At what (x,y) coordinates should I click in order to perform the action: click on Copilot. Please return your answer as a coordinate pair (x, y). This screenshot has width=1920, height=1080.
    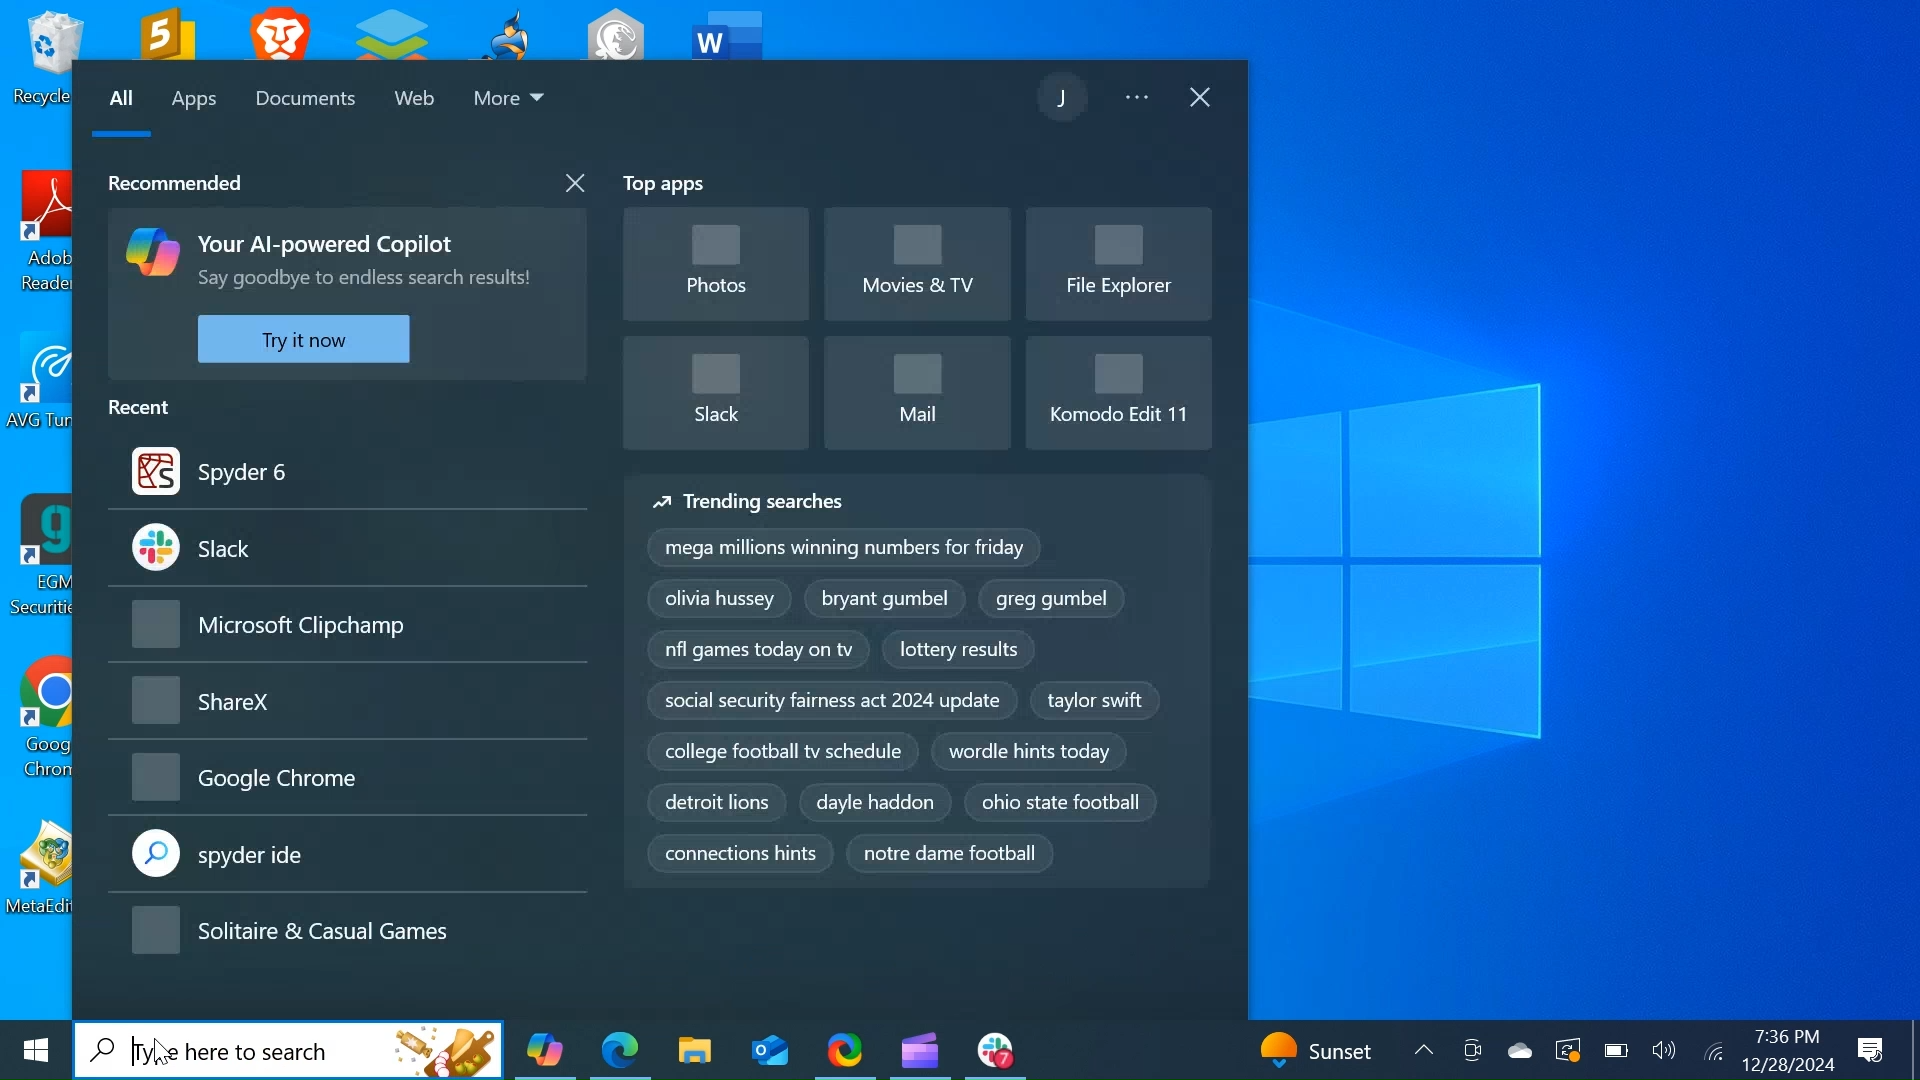
    Looking at the image, I should click on (543, 1050).